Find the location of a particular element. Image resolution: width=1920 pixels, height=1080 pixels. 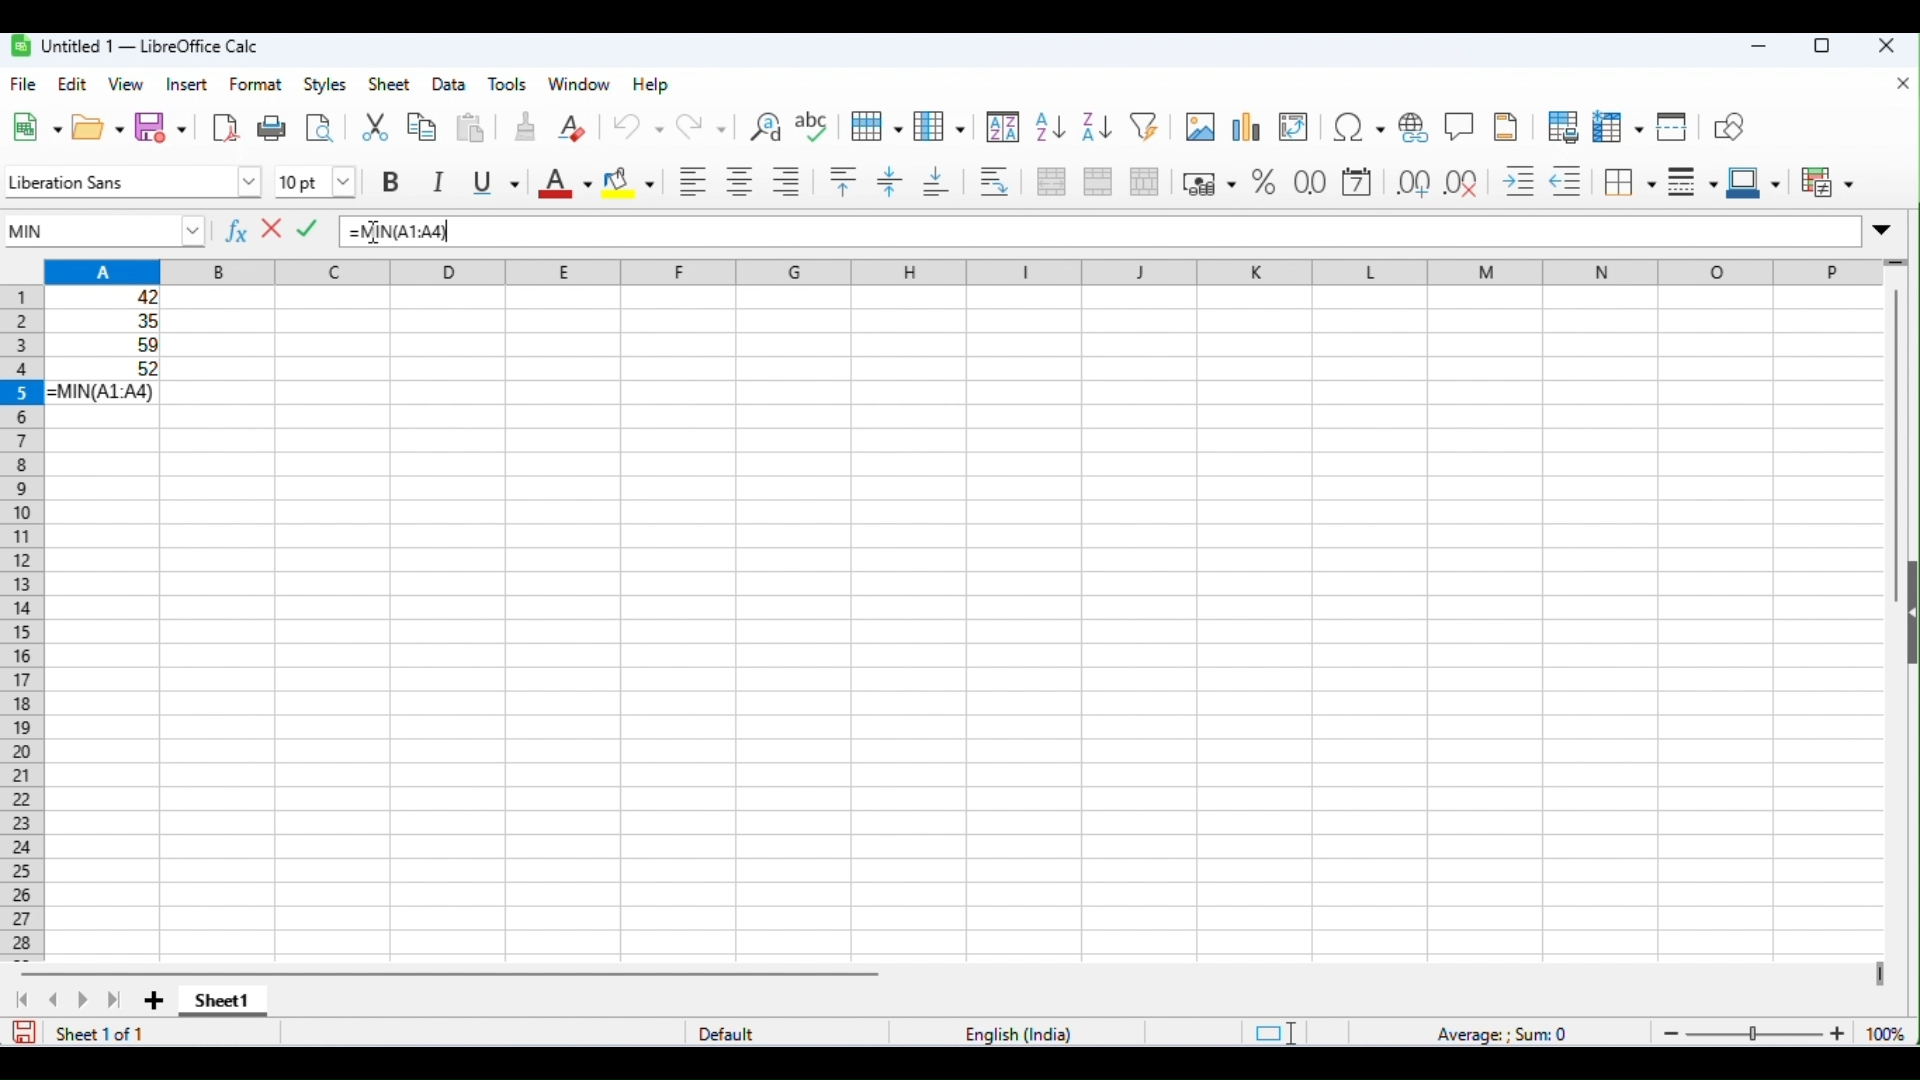

close is located at coordinates (1886, 46).